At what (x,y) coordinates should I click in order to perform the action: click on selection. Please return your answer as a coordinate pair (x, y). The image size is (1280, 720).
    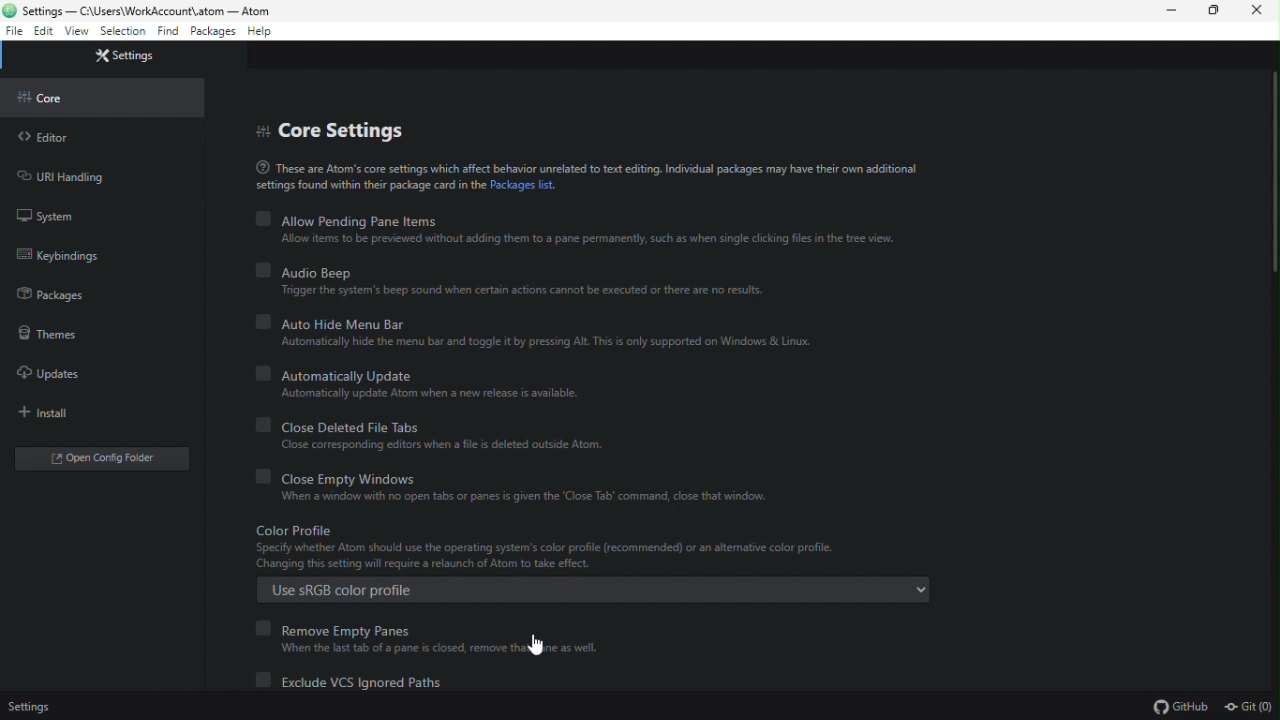
    Looking at the image, I should click on (123, 33).